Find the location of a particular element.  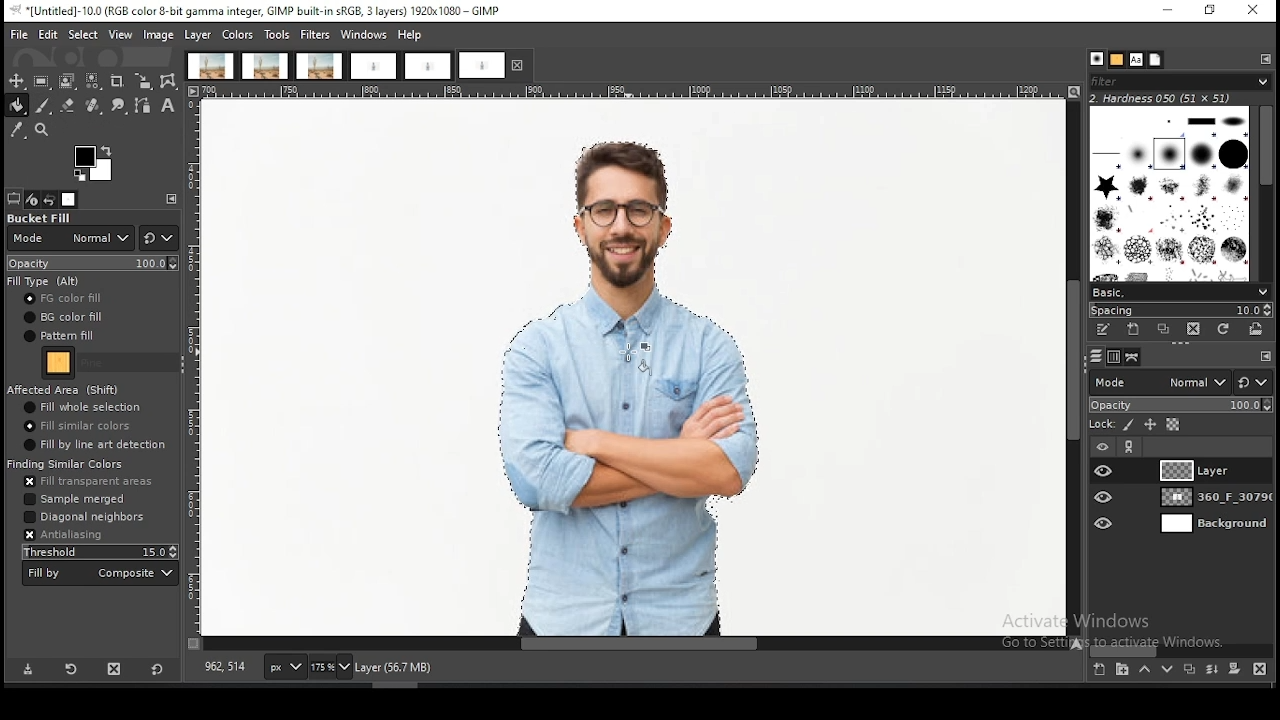

image is located at coordinates (158, 36).